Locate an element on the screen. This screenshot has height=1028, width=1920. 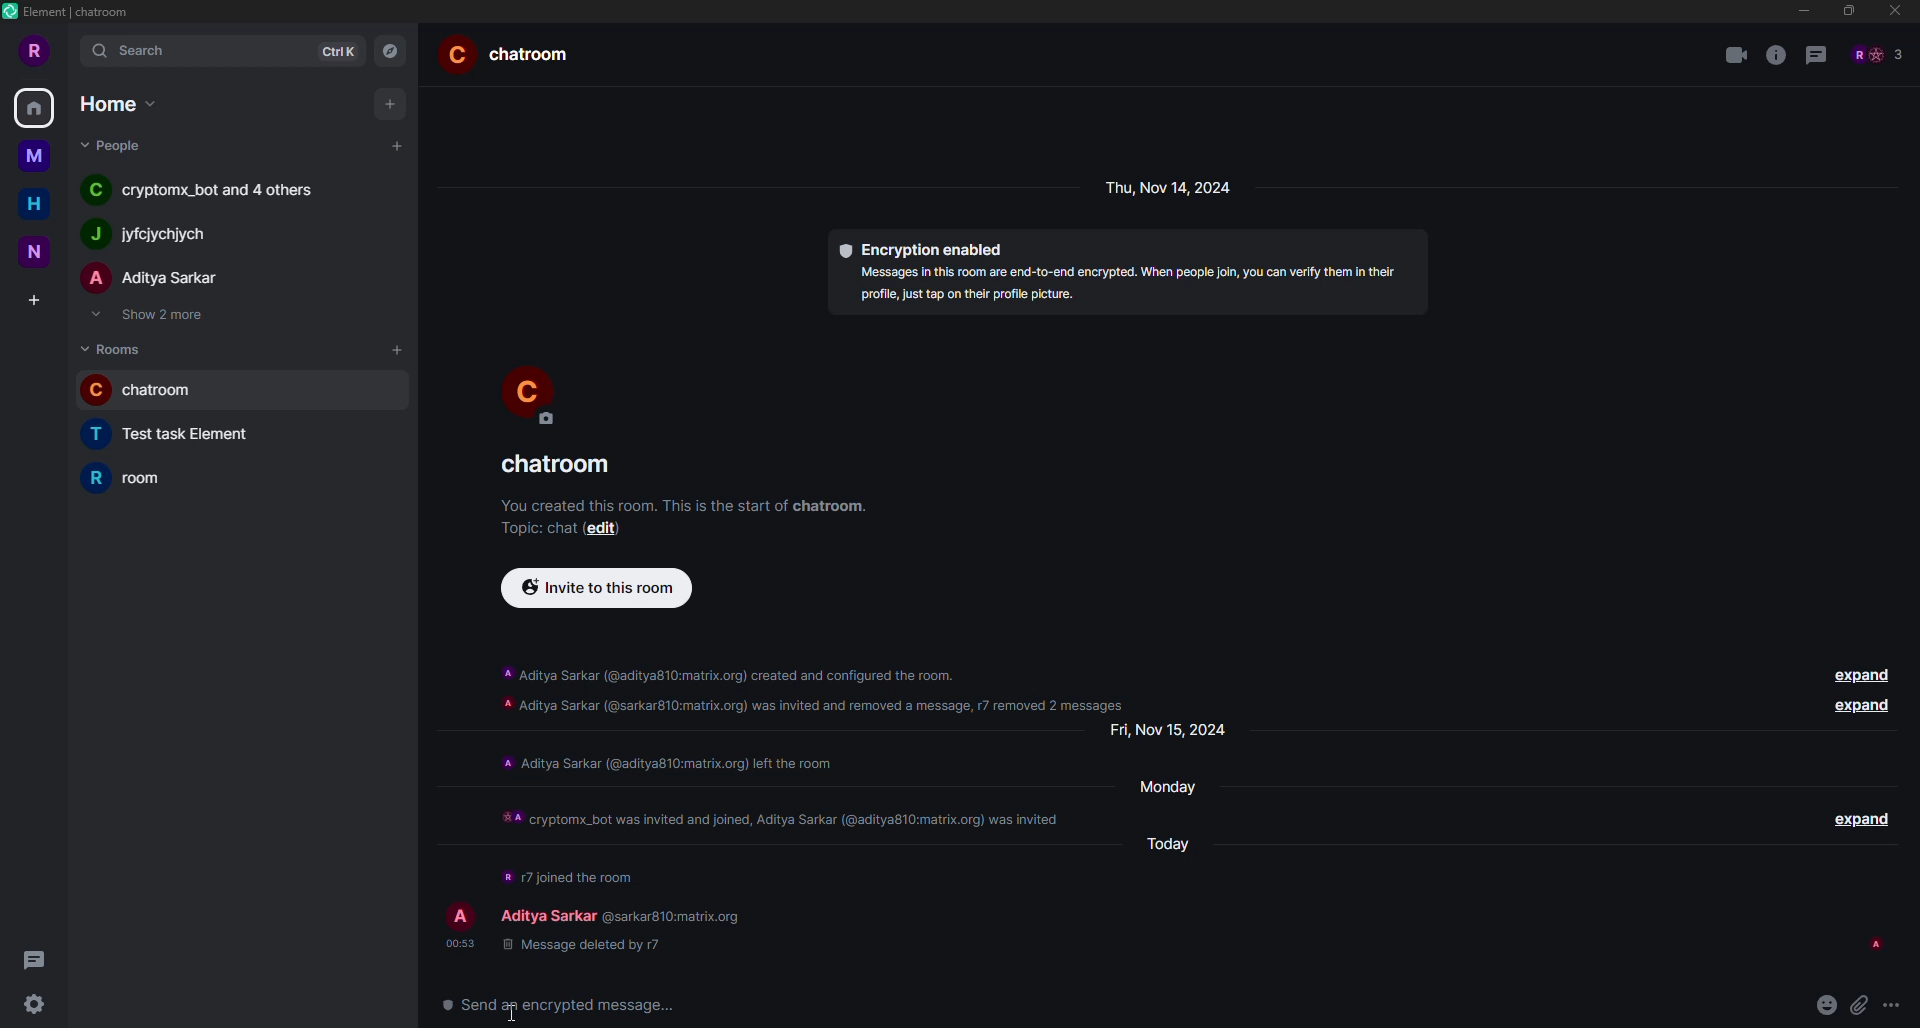
quick settings is located at coordinates (32, 1005).